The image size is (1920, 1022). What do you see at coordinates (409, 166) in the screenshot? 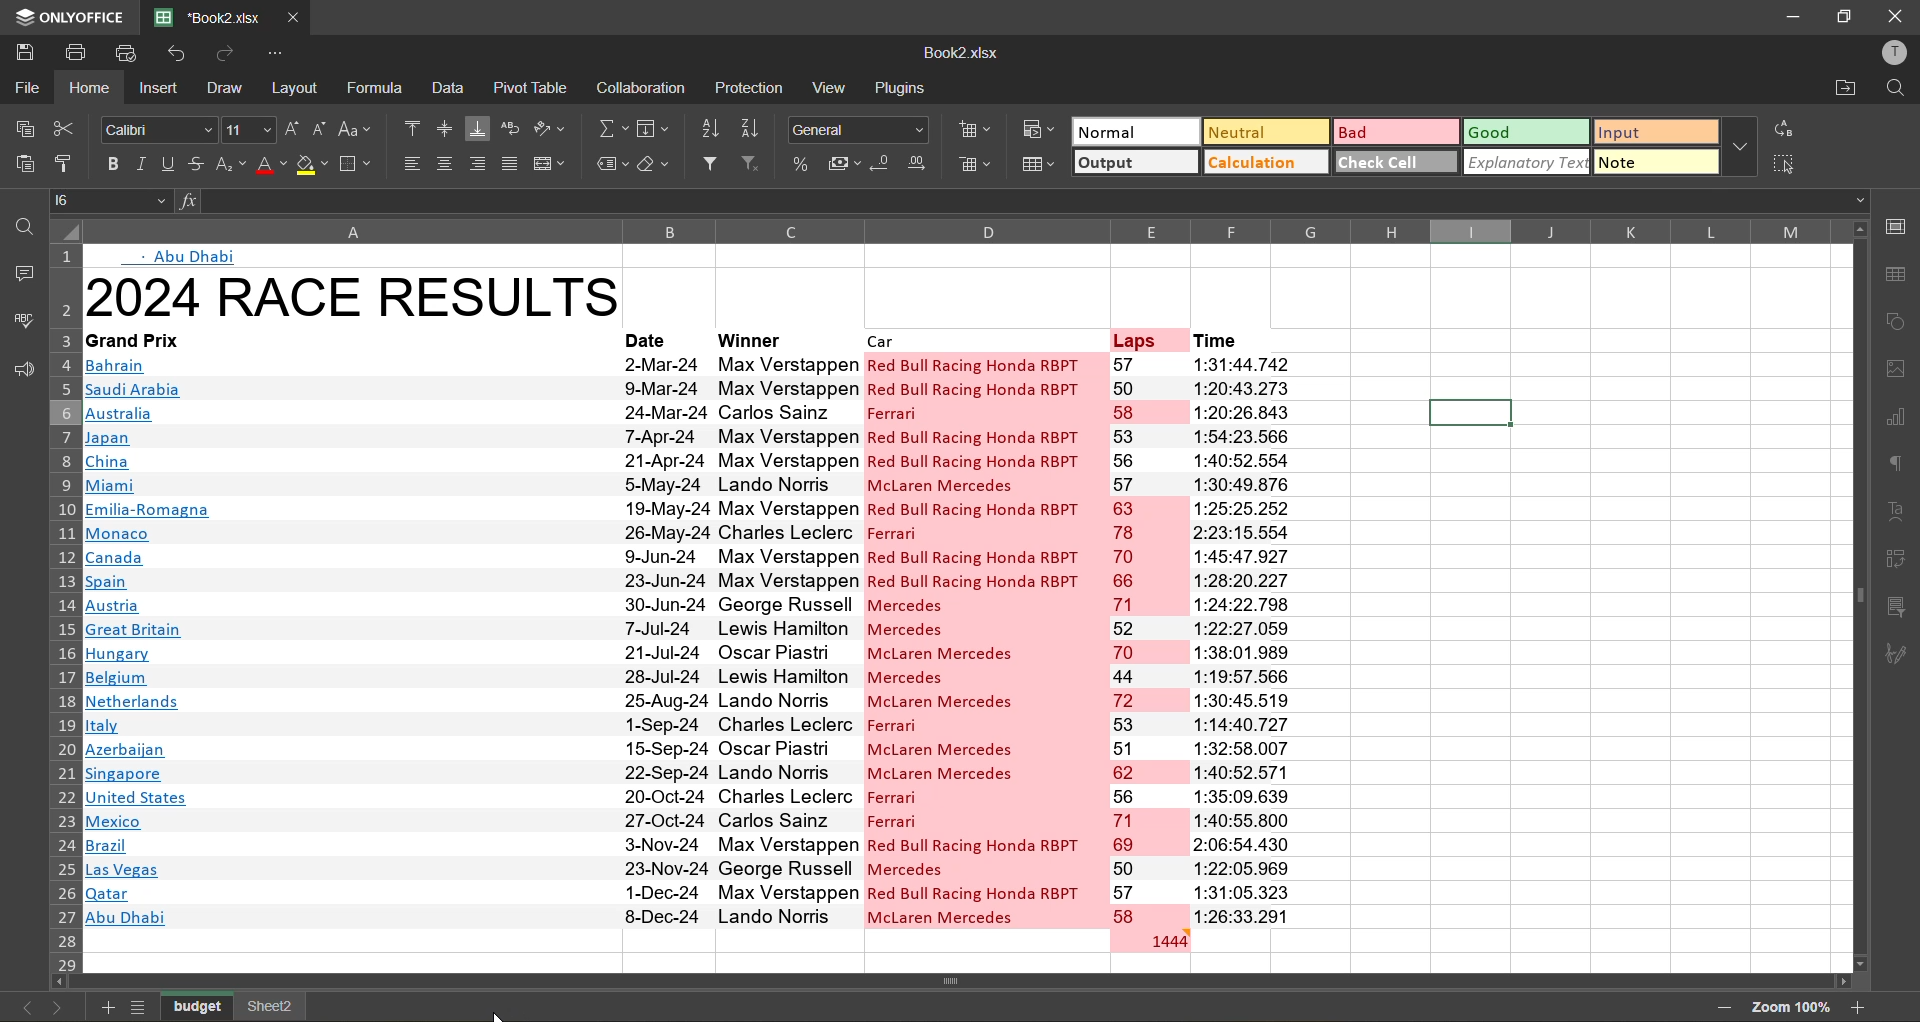
I see `align left` at bounding box center [409, 166].